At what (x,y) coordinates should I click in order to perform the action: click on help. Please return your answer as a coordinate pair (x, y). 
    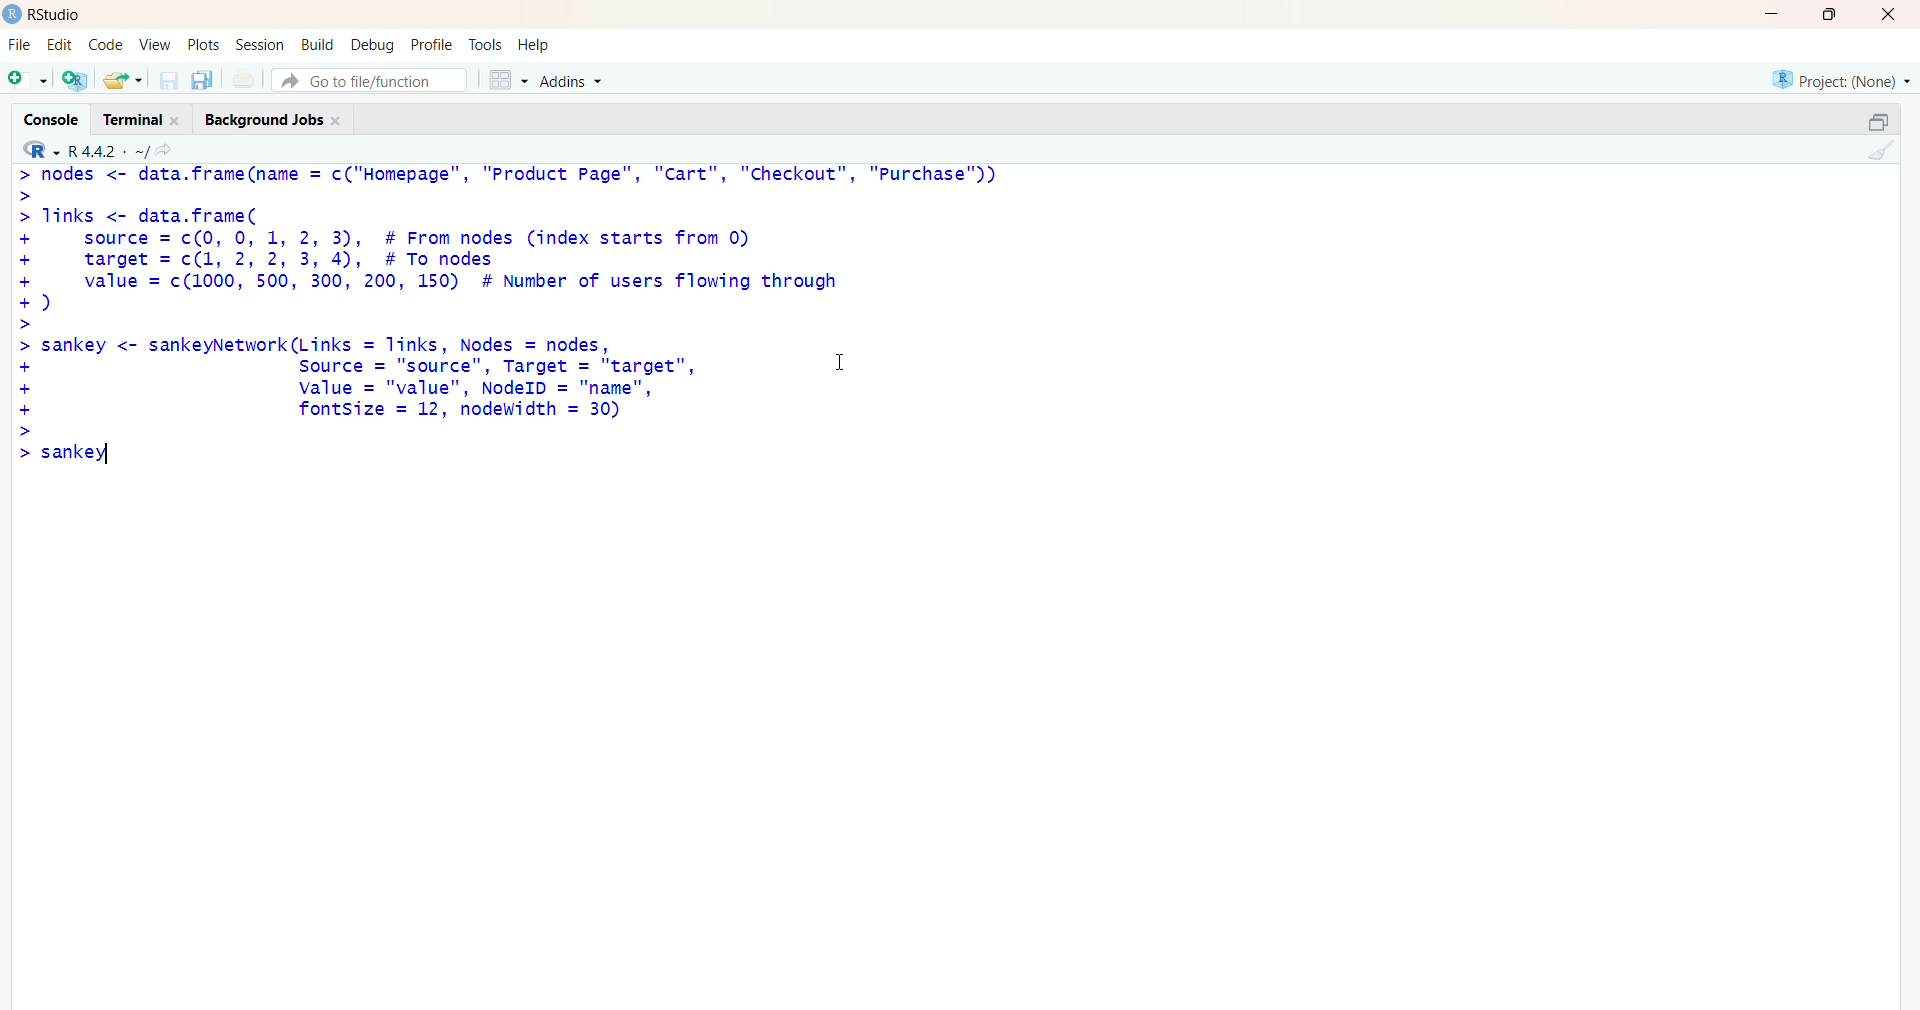
    Looking at the image, I should click on (545, 44).